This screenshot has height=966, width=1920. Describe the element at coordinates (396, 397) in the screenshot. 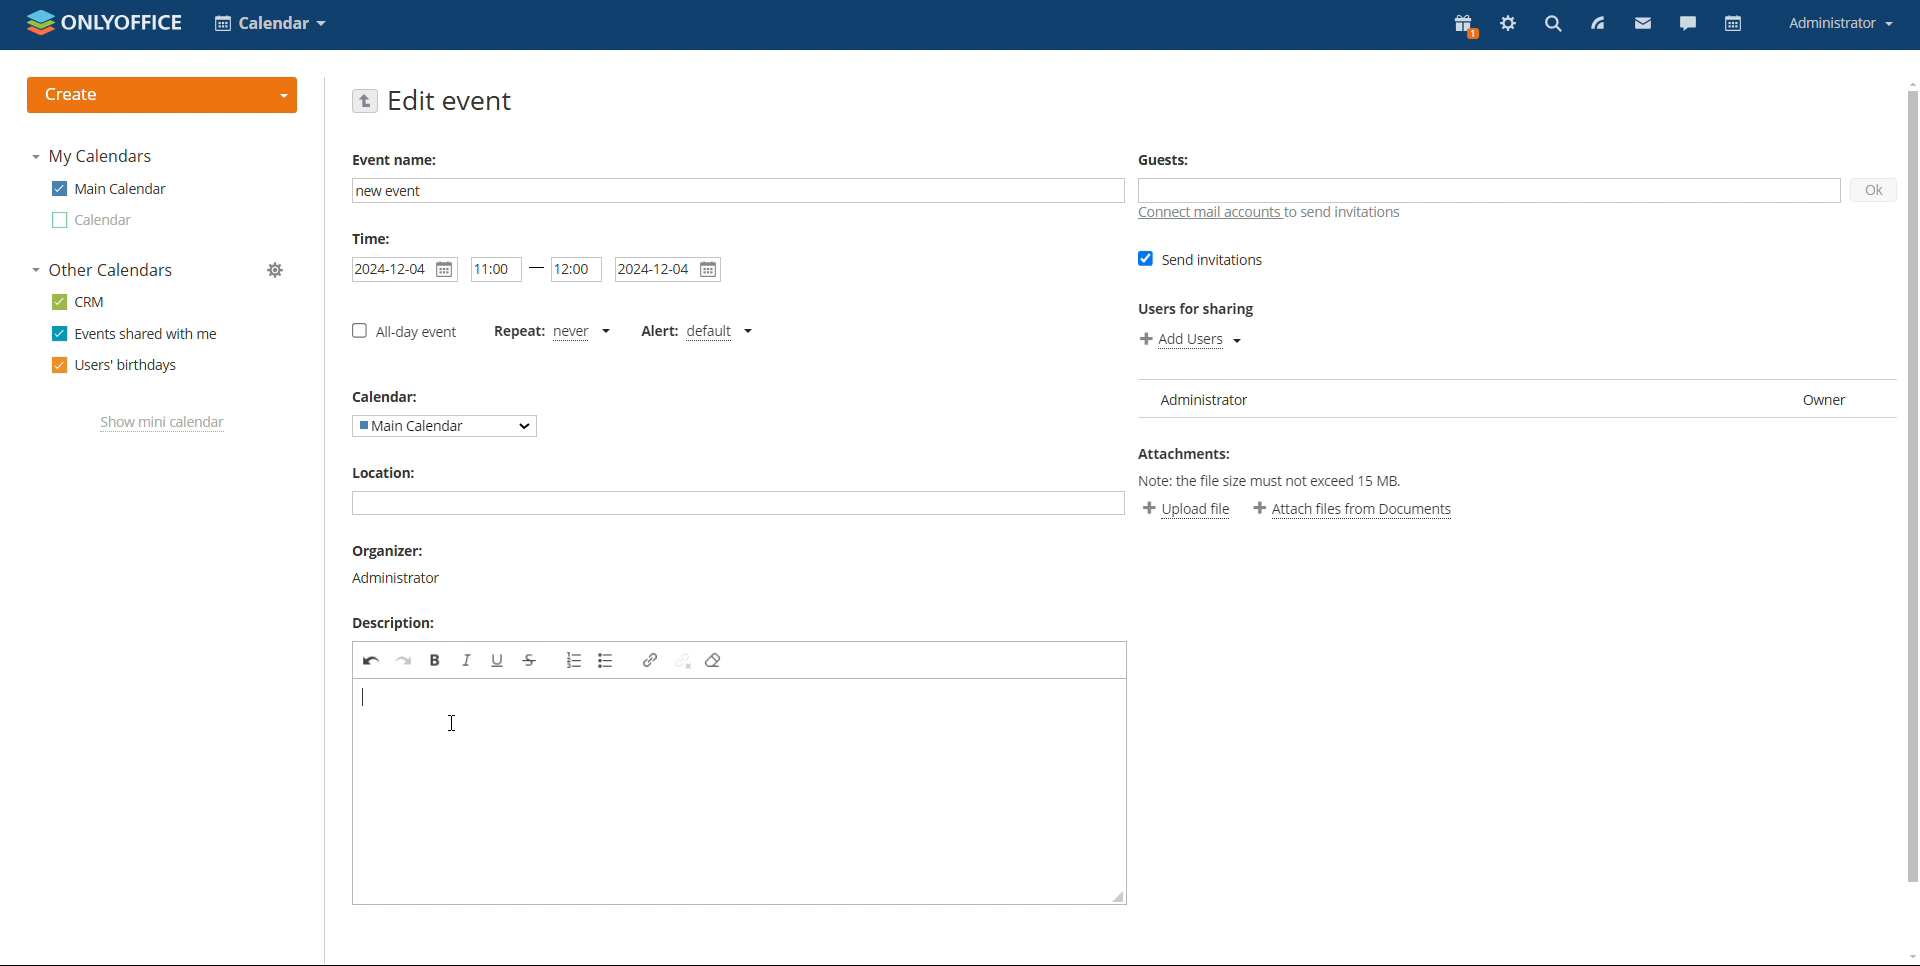

I see `Calendar:` at that location.